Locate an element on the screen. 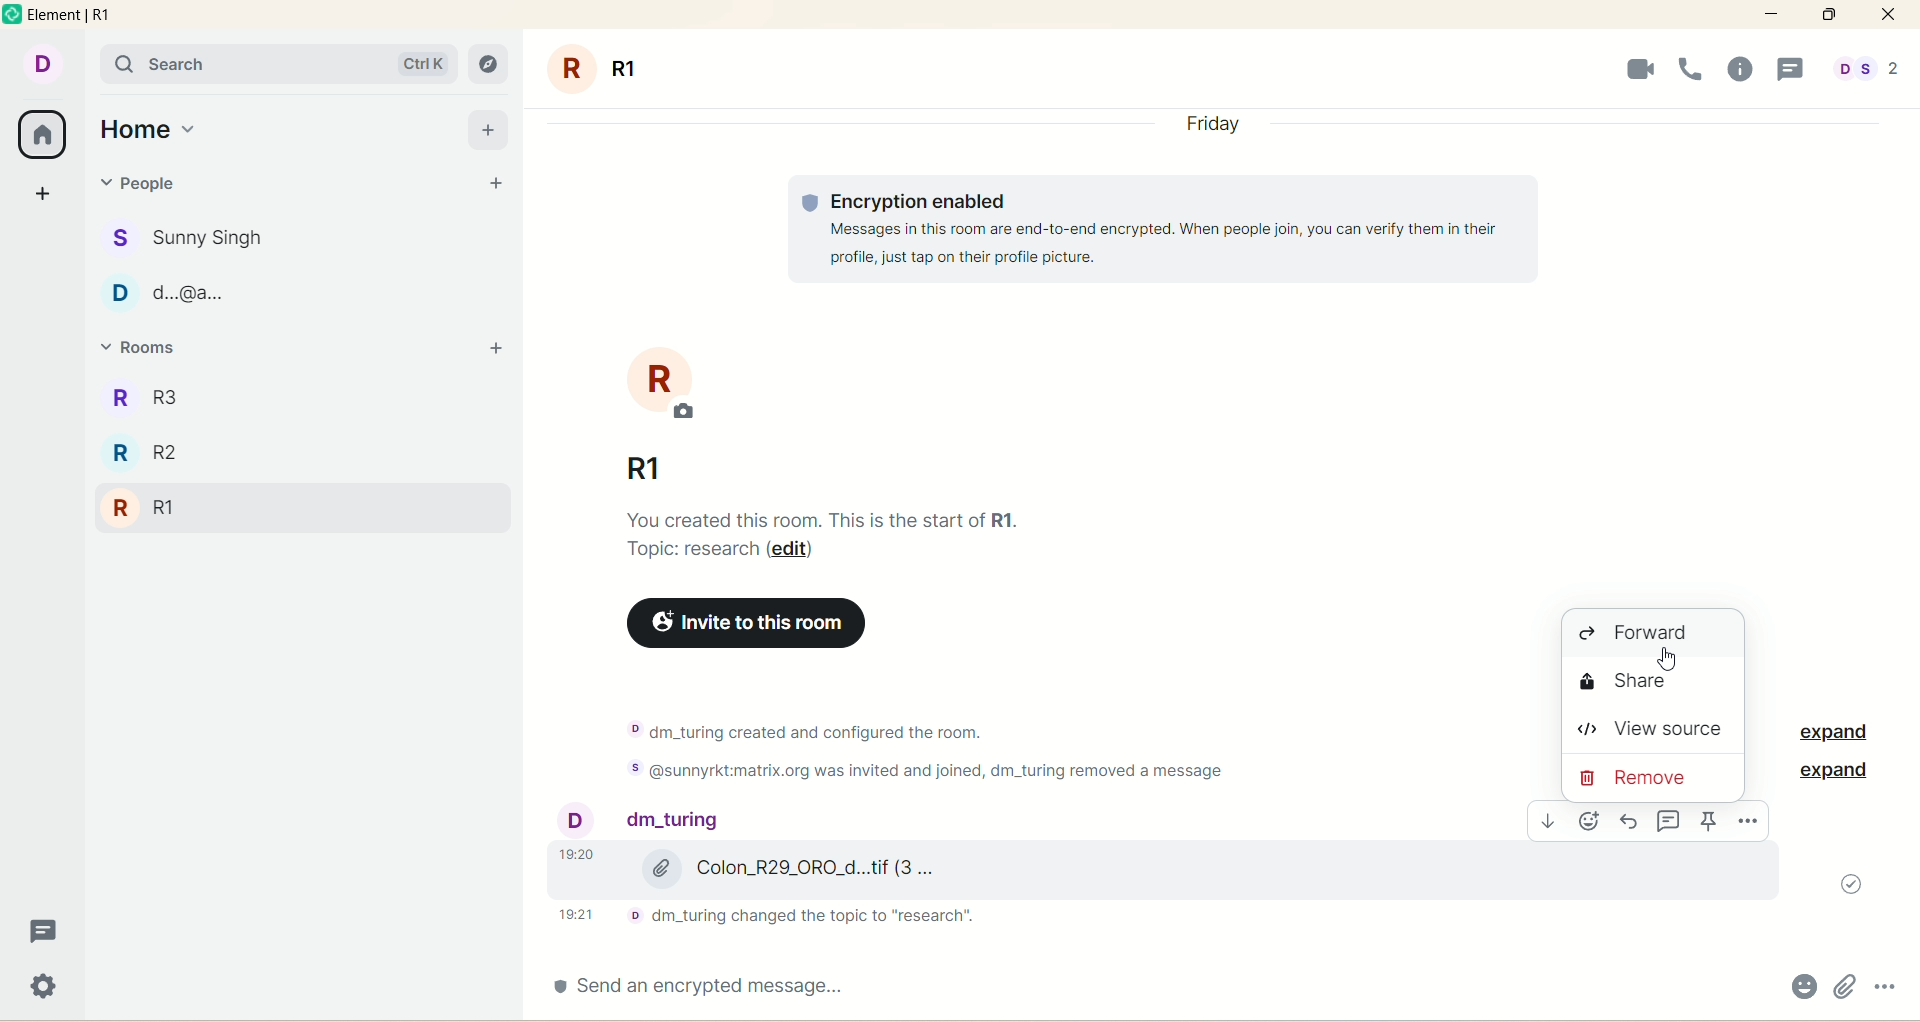 Image resolution: width=1920 pixels, height=1022 pixels. close is located at coordinates (1888, 15).